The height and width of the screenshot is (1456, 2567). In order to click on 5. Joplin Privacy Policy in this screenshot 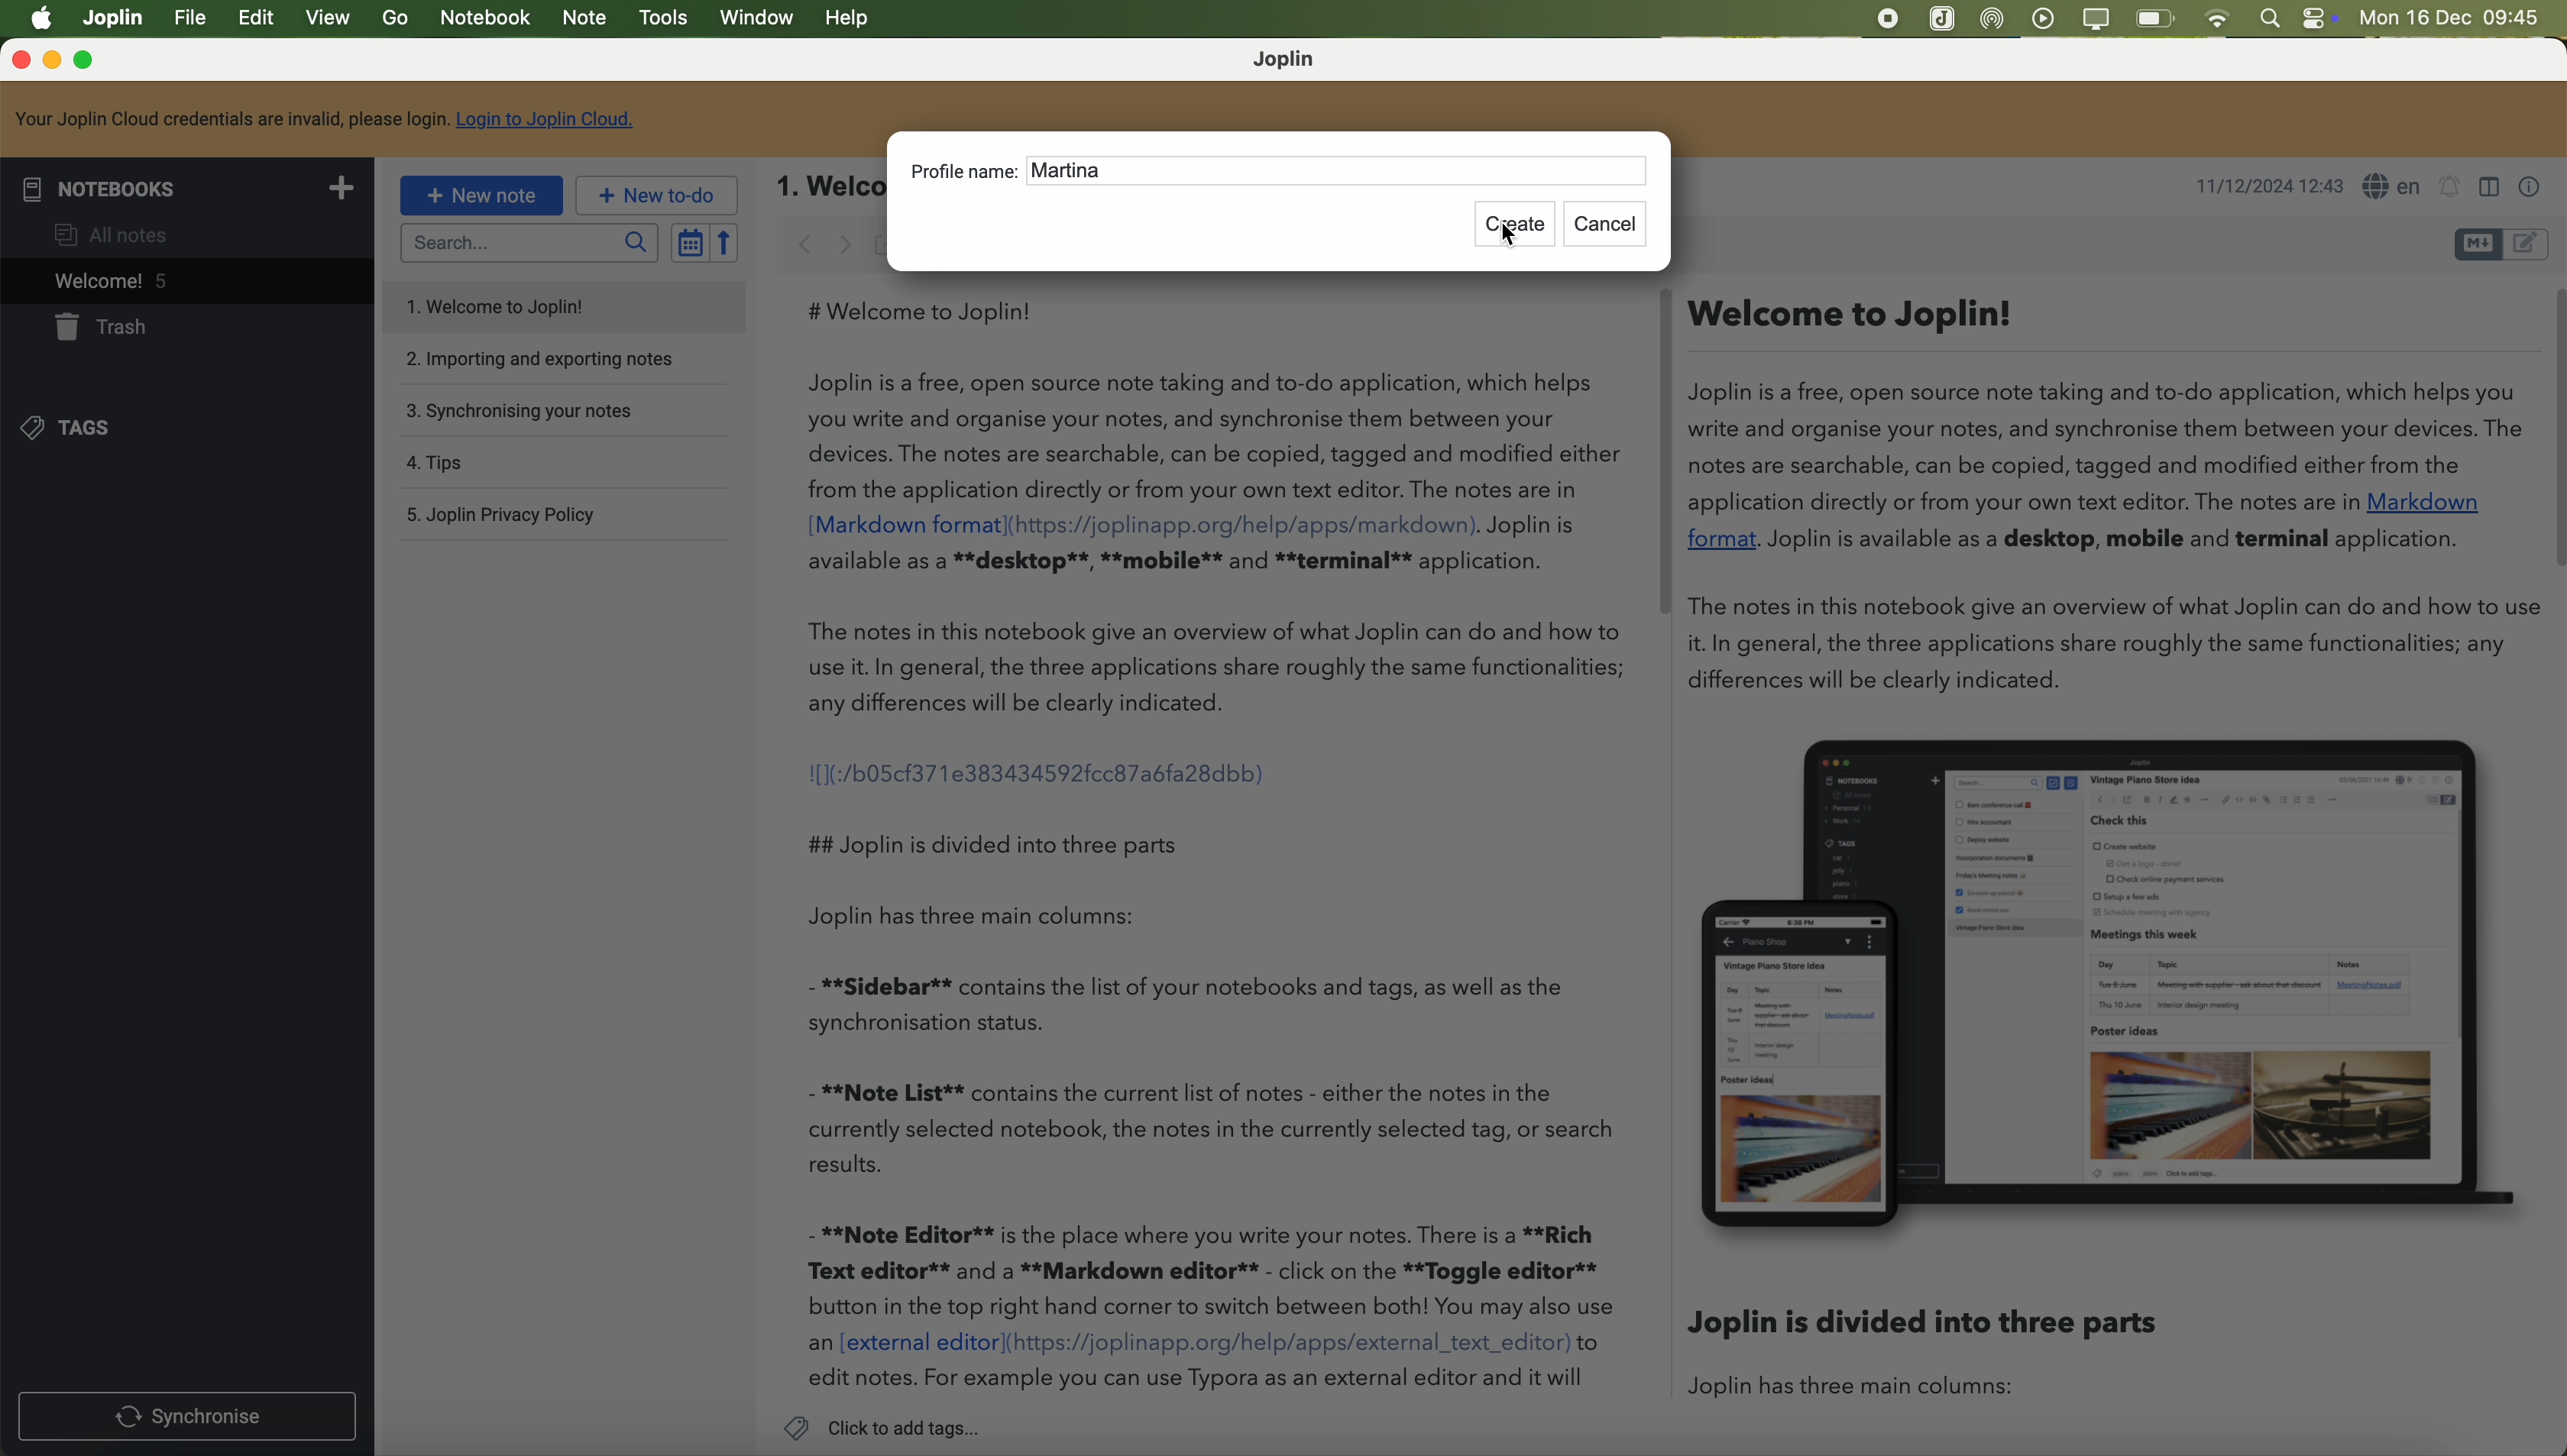, I will do `click(512, 516)`.